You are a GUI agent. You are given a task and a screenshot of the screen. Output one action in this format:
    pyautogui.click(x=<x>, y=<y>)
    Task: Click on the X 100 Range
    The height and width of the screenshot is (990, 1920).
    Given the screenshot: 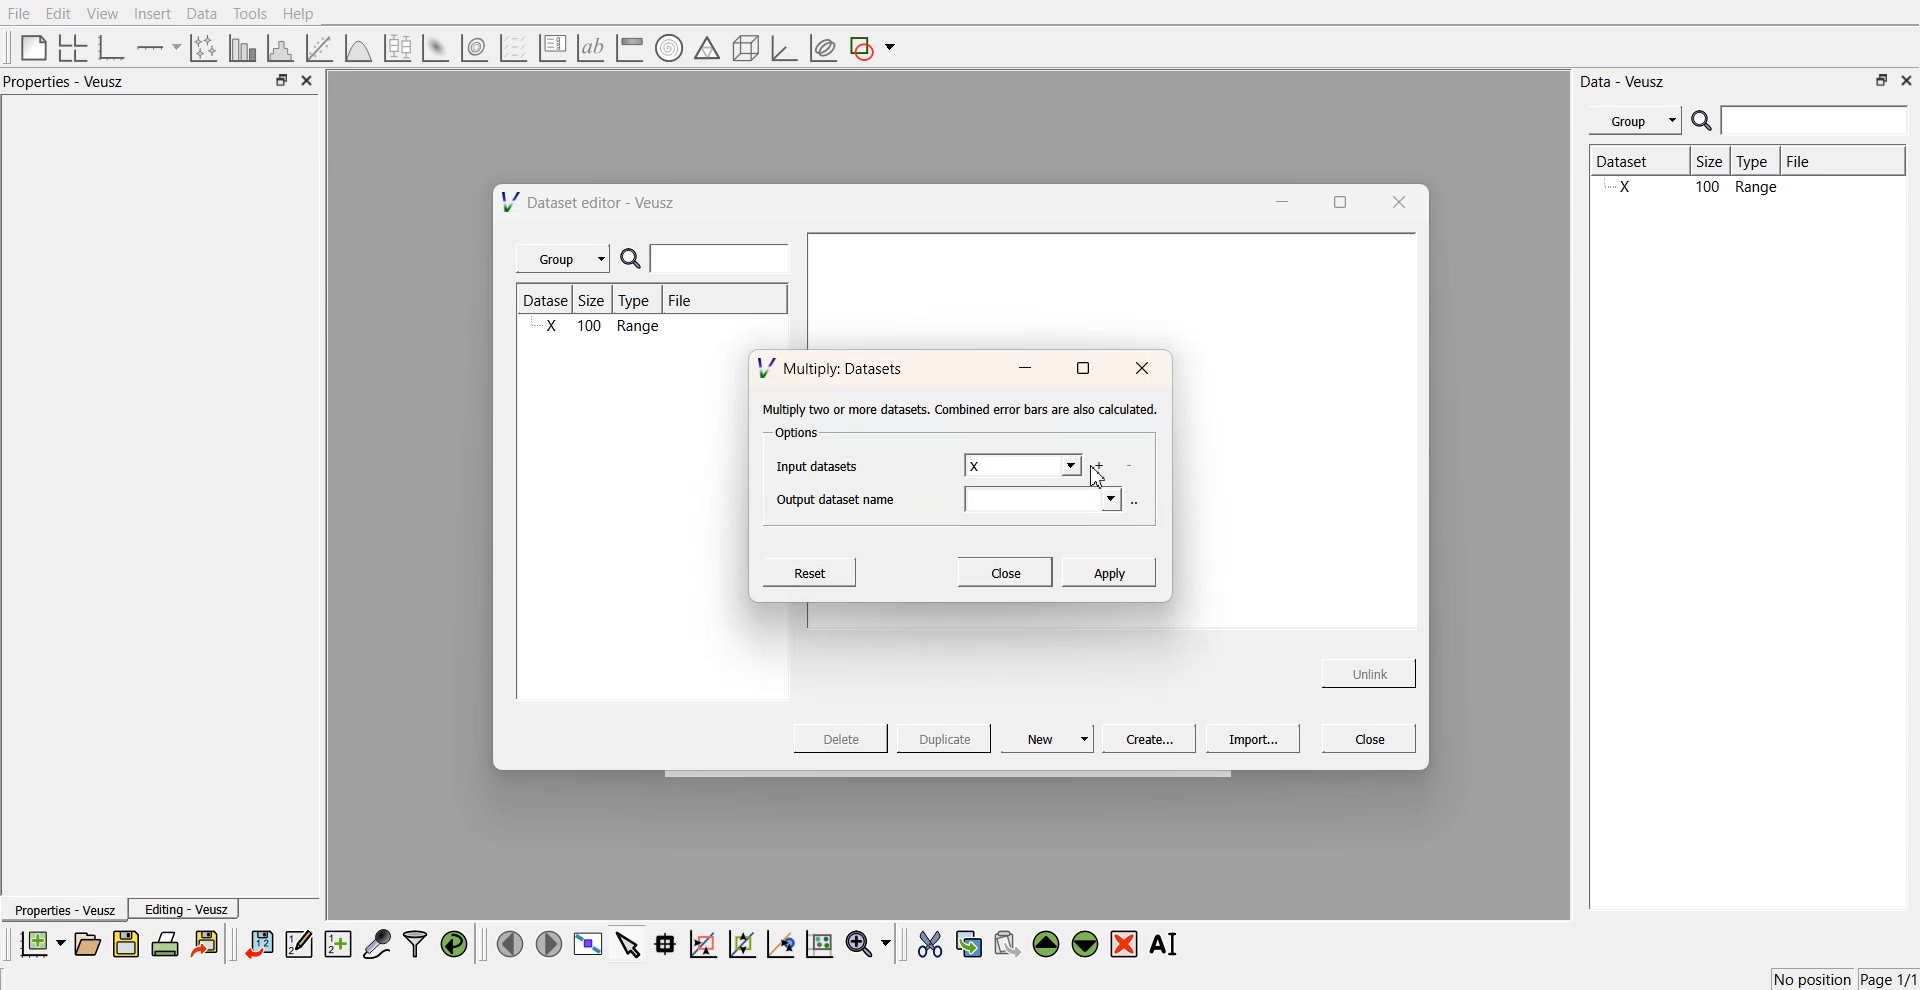 What is the action you would take?
    pyautogui.click(x=1744, y=189)
    